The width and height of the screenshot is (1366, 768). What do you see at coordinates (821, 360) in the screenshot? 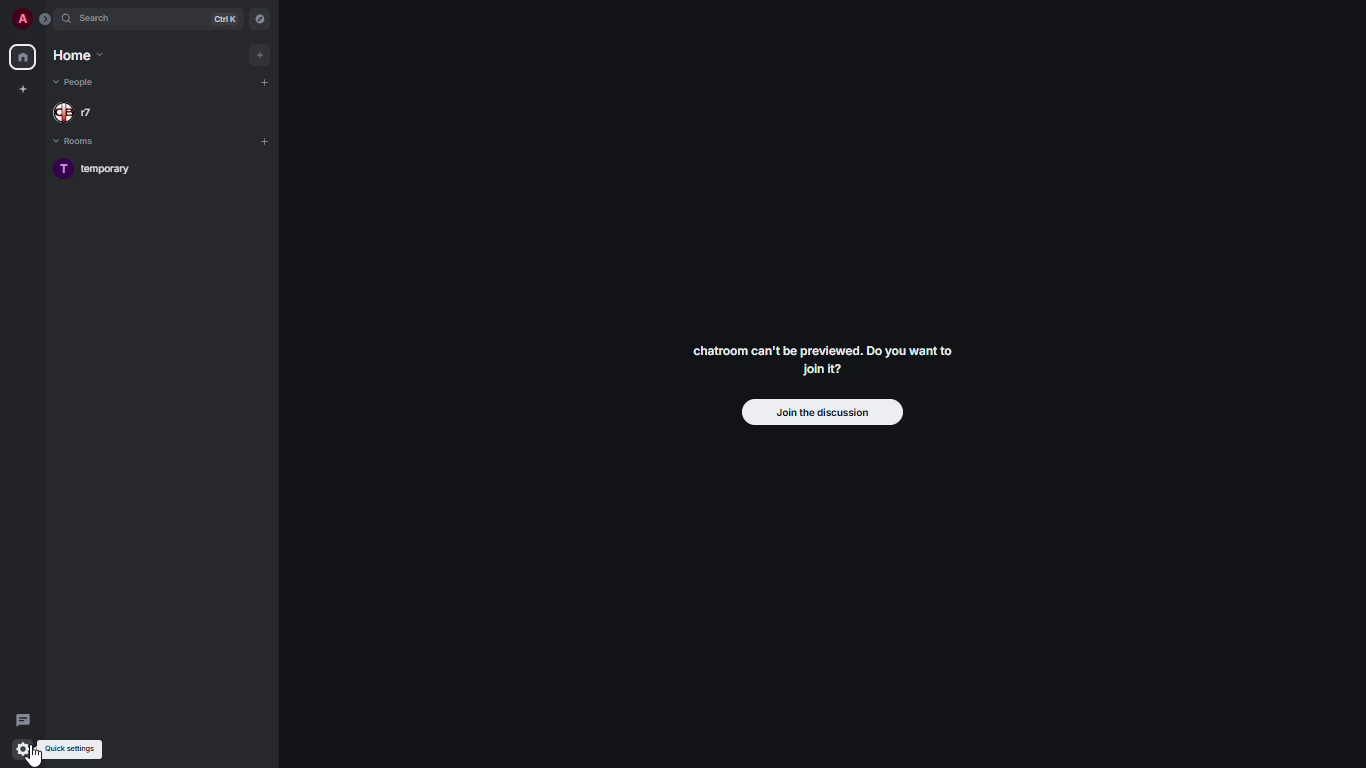
I see `chatroom can't be previewed` at bounding box center [821, 360].